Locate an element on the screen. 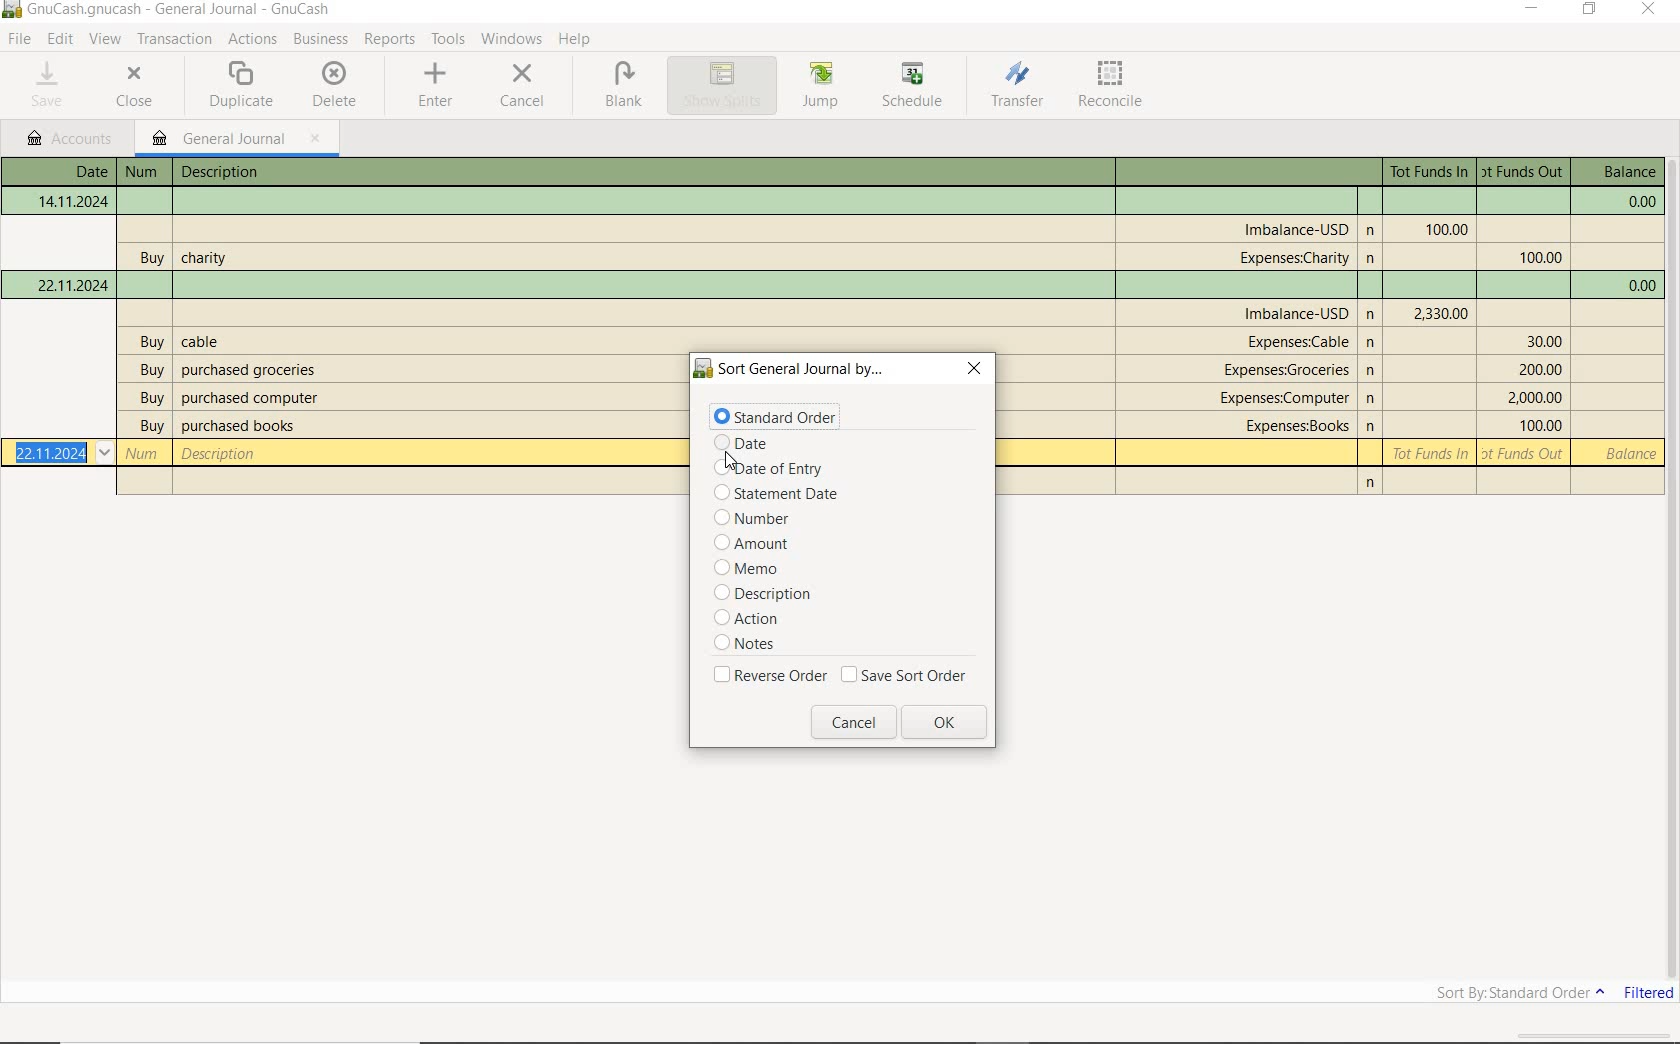 This screenshot has height=1044, width=1680. SCHEDULE is located at coordinates (915, 86).